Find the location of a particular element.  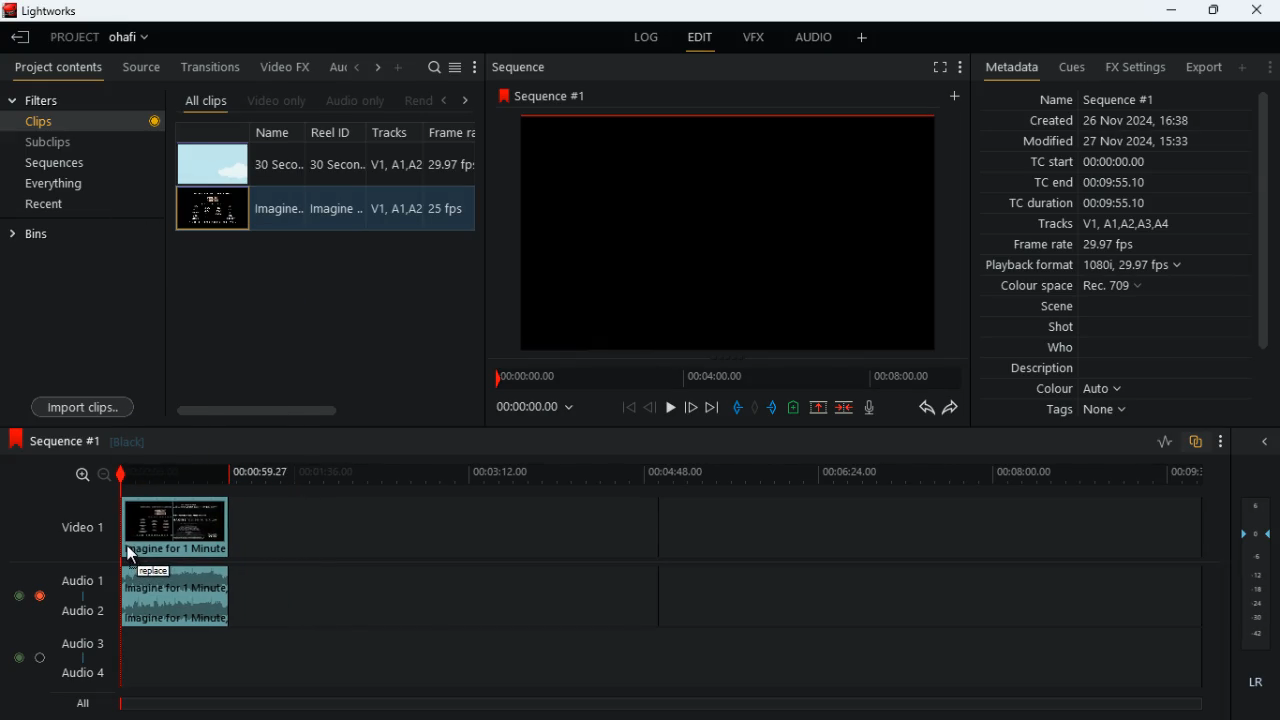

minimize is located at coordinates (1169, 11).